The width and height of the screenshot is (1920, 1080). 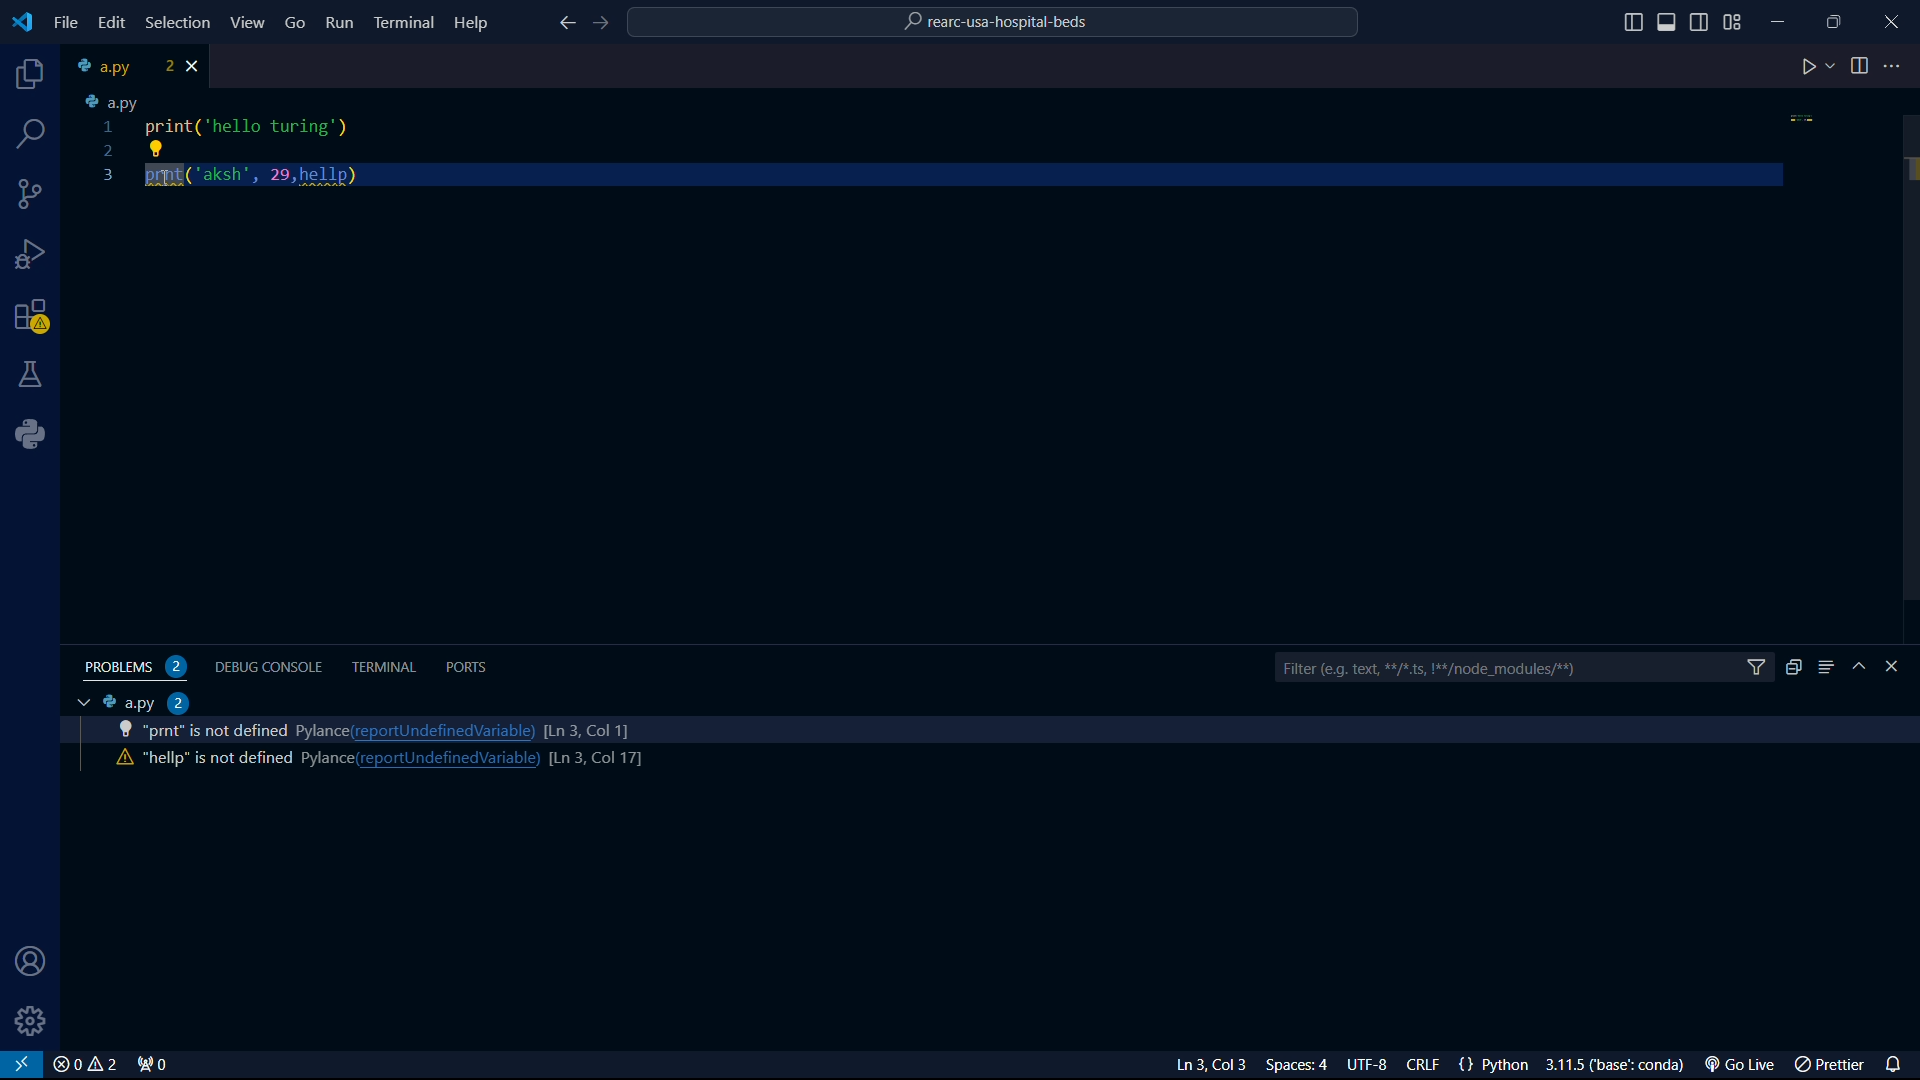 I want to click on a.py 2, so click(x=146, y=702).